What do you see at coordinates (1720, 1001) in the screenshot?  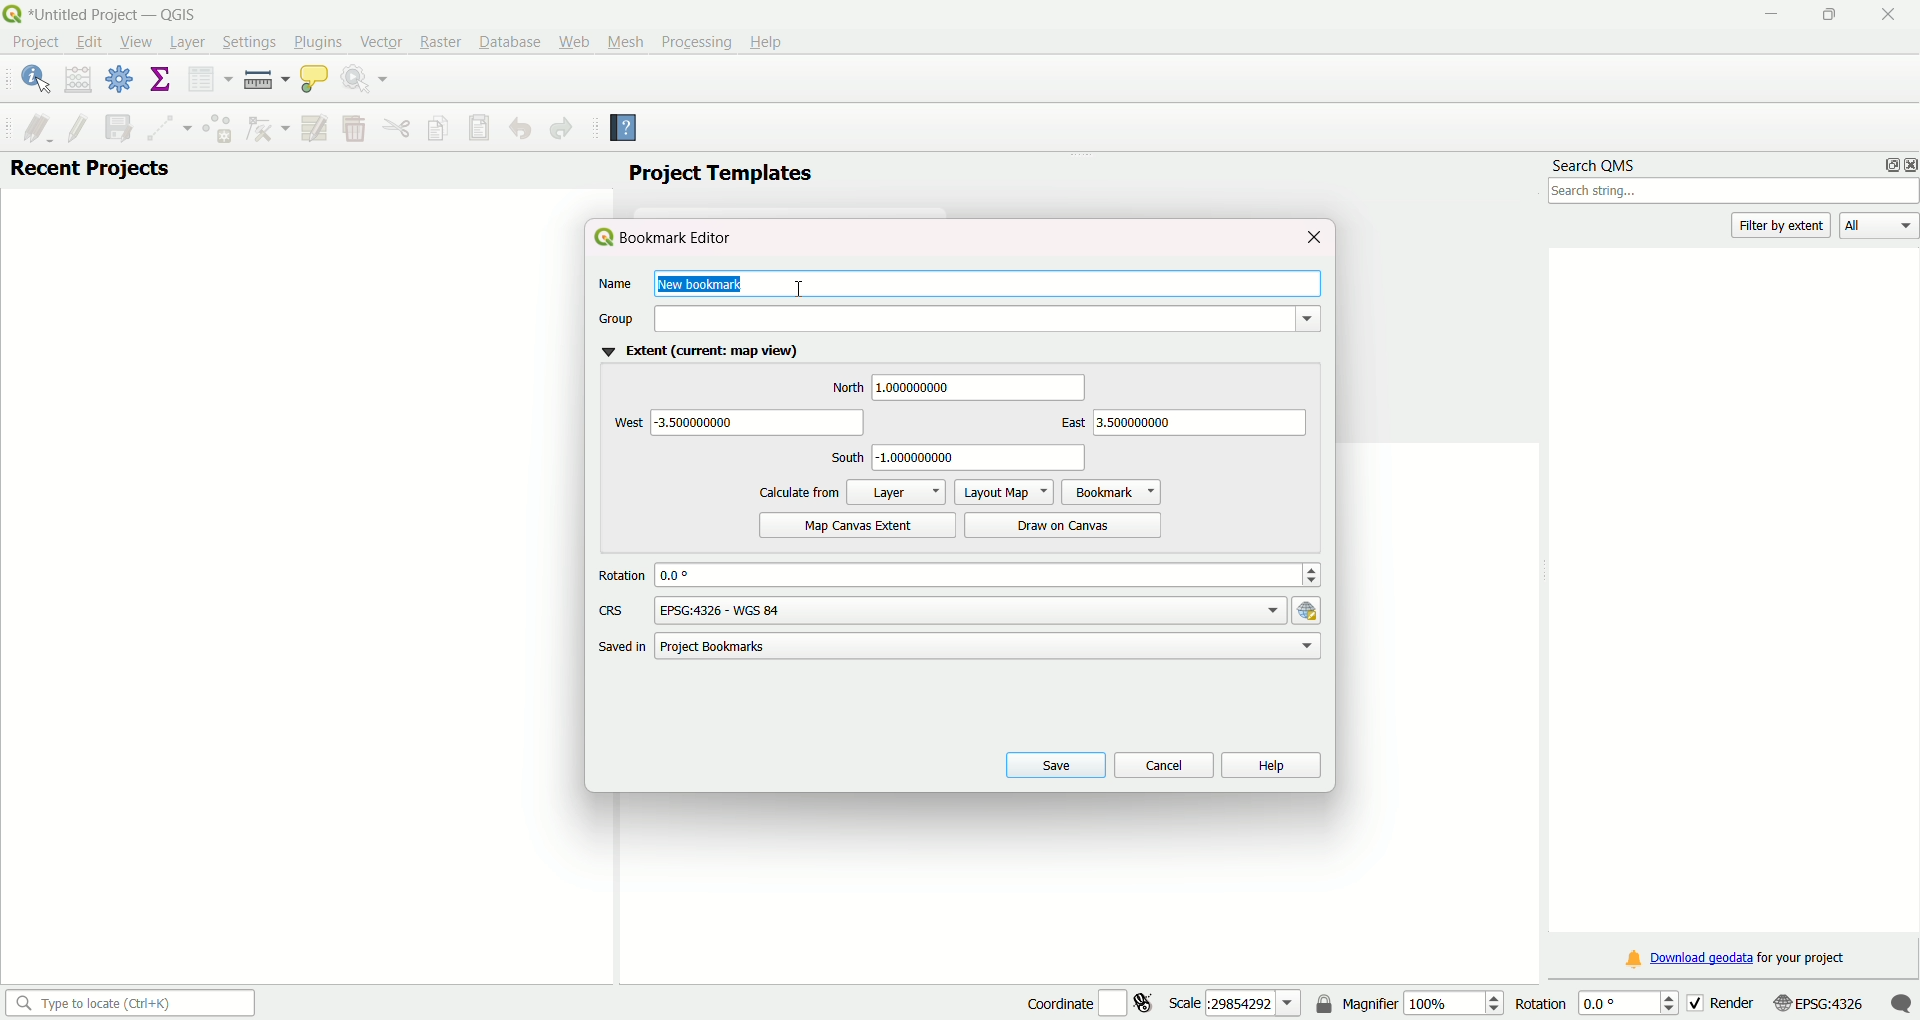 I see `render` at bounding box center [1720, 1001].